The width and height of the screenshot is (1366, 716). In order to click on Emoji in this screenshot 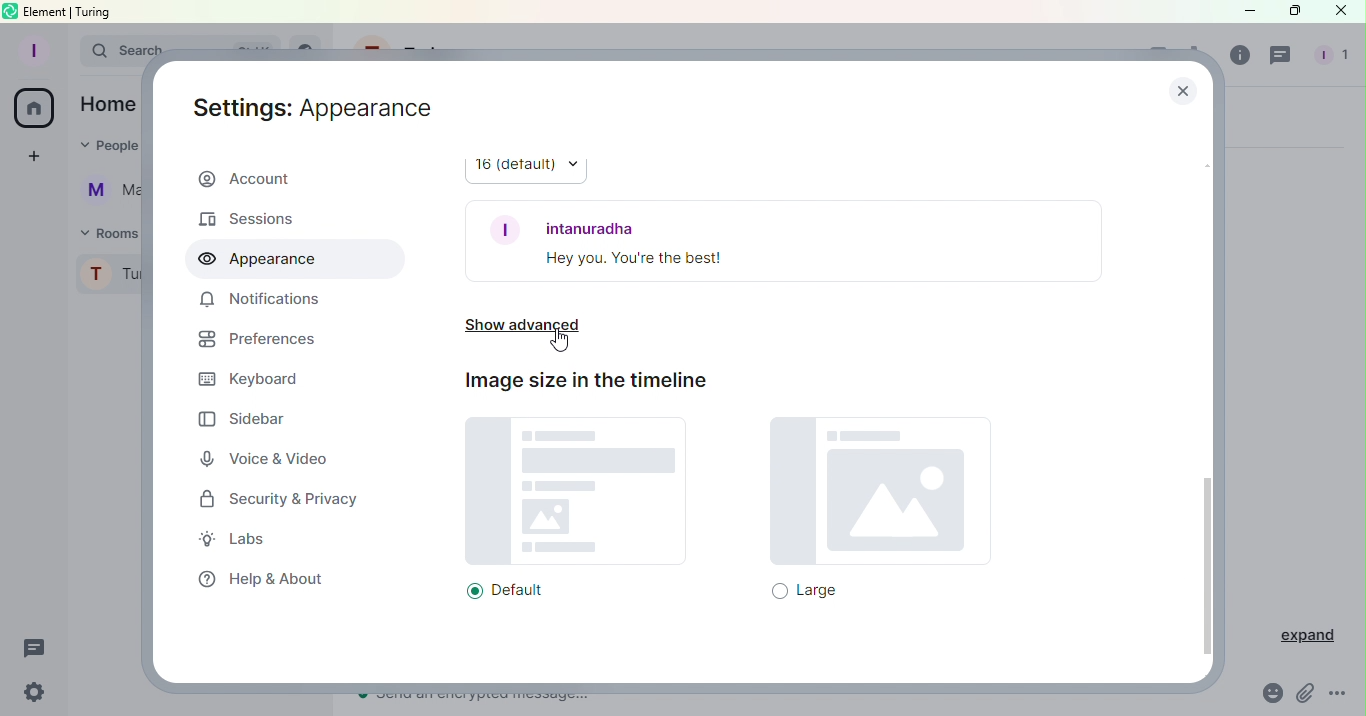, I will do `click(1269, 695)`.